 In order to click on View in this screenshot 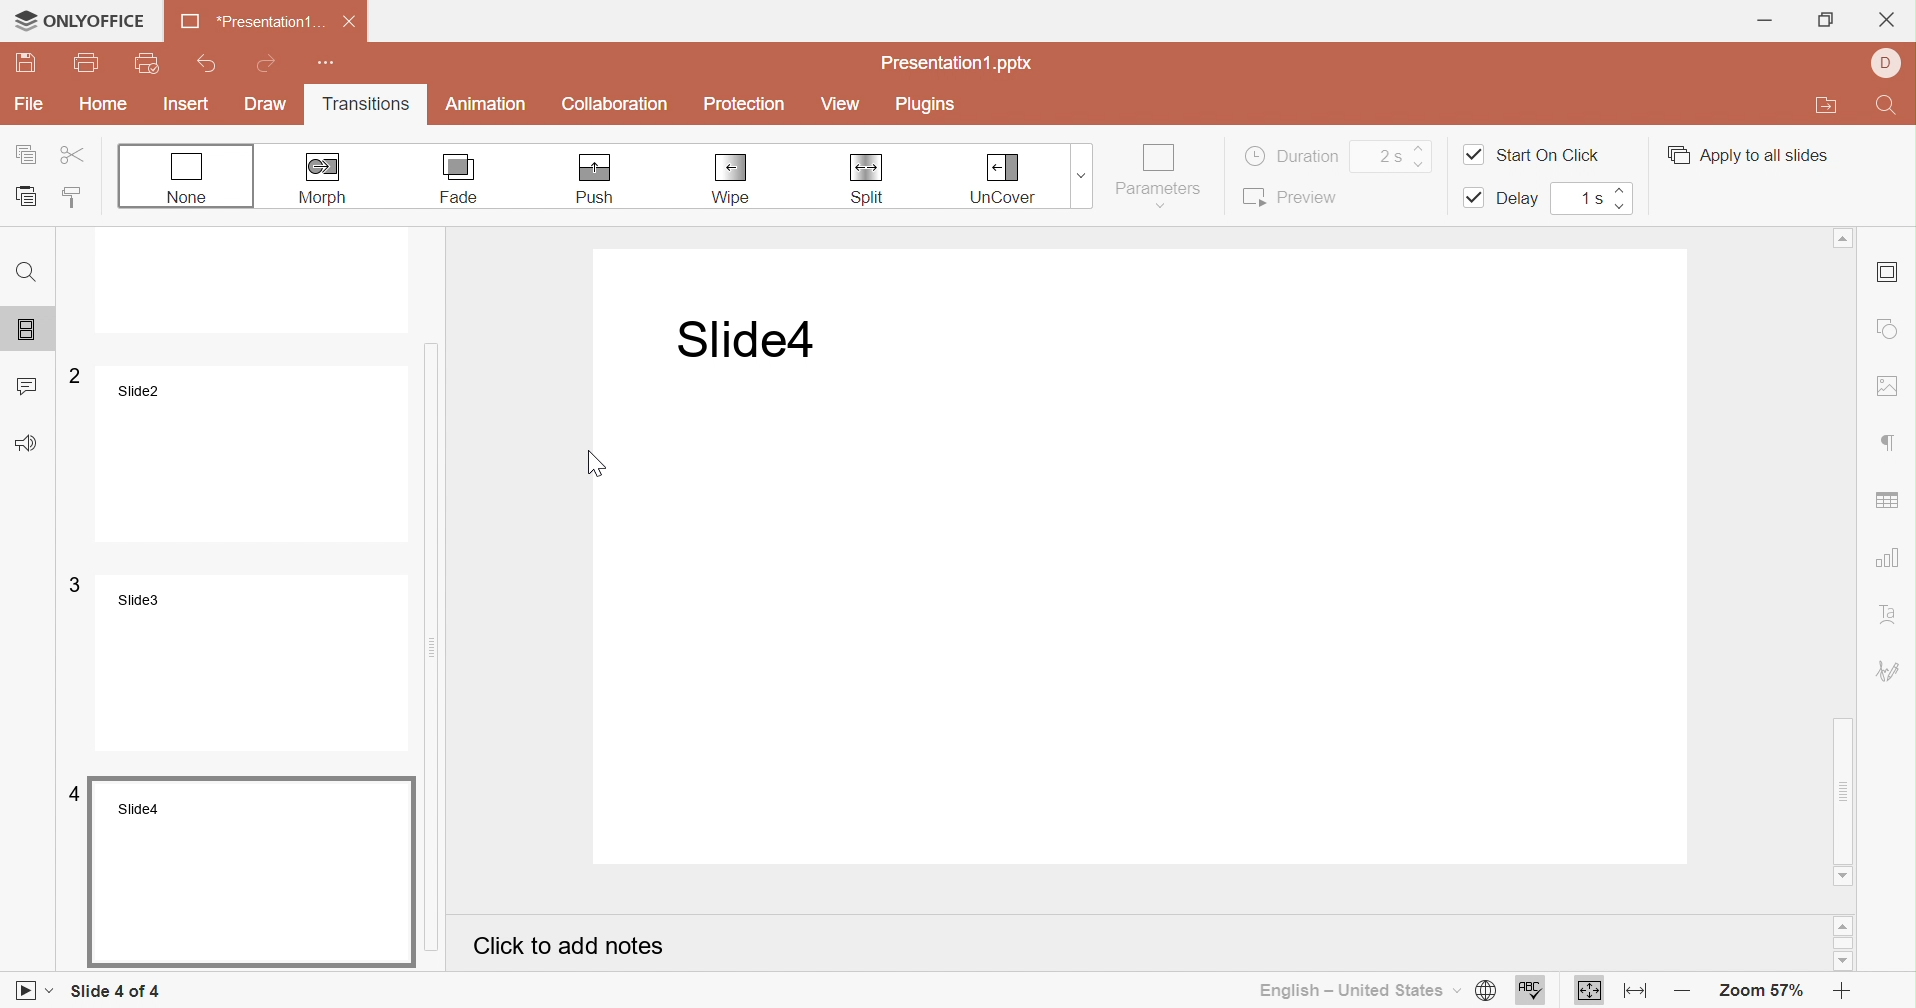, I will do `click(840, 106)`.